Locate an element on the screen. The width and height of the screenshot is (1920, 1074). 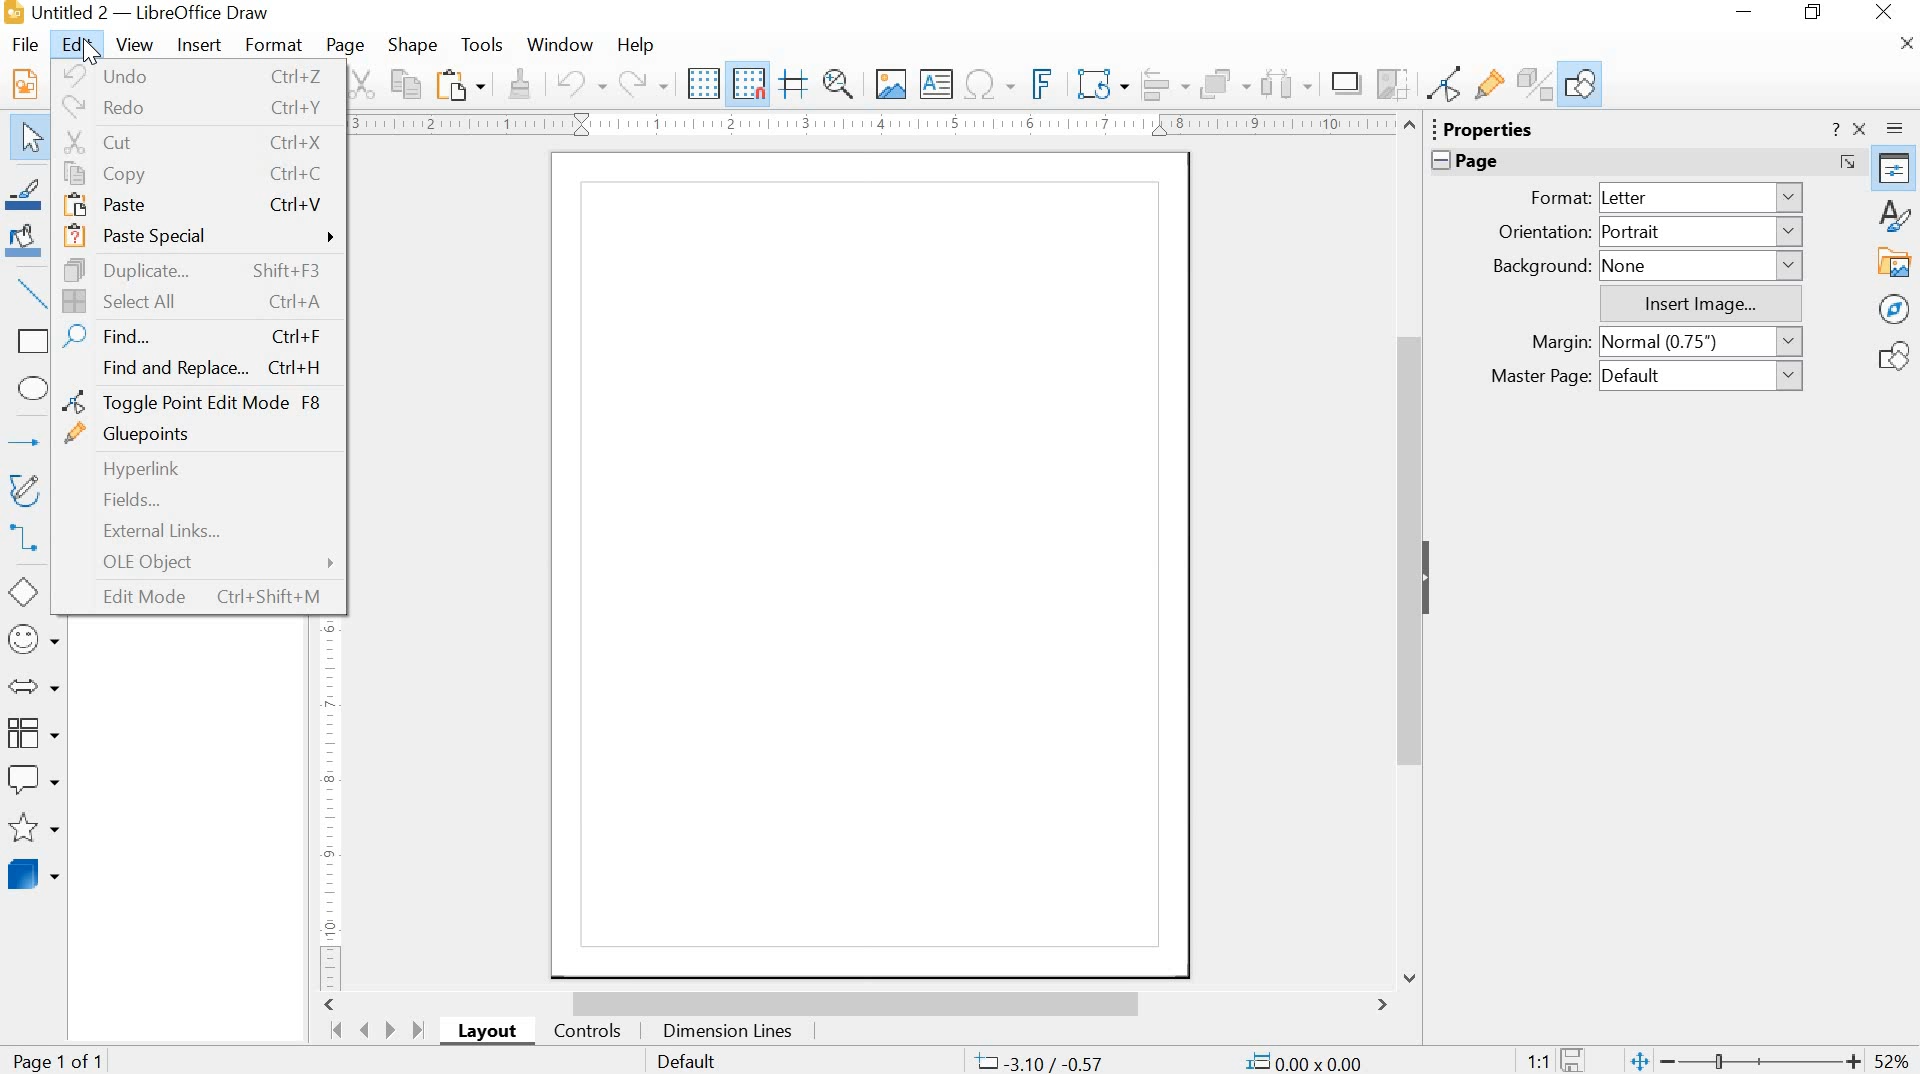
layout is located at coordinates (490, 1033).